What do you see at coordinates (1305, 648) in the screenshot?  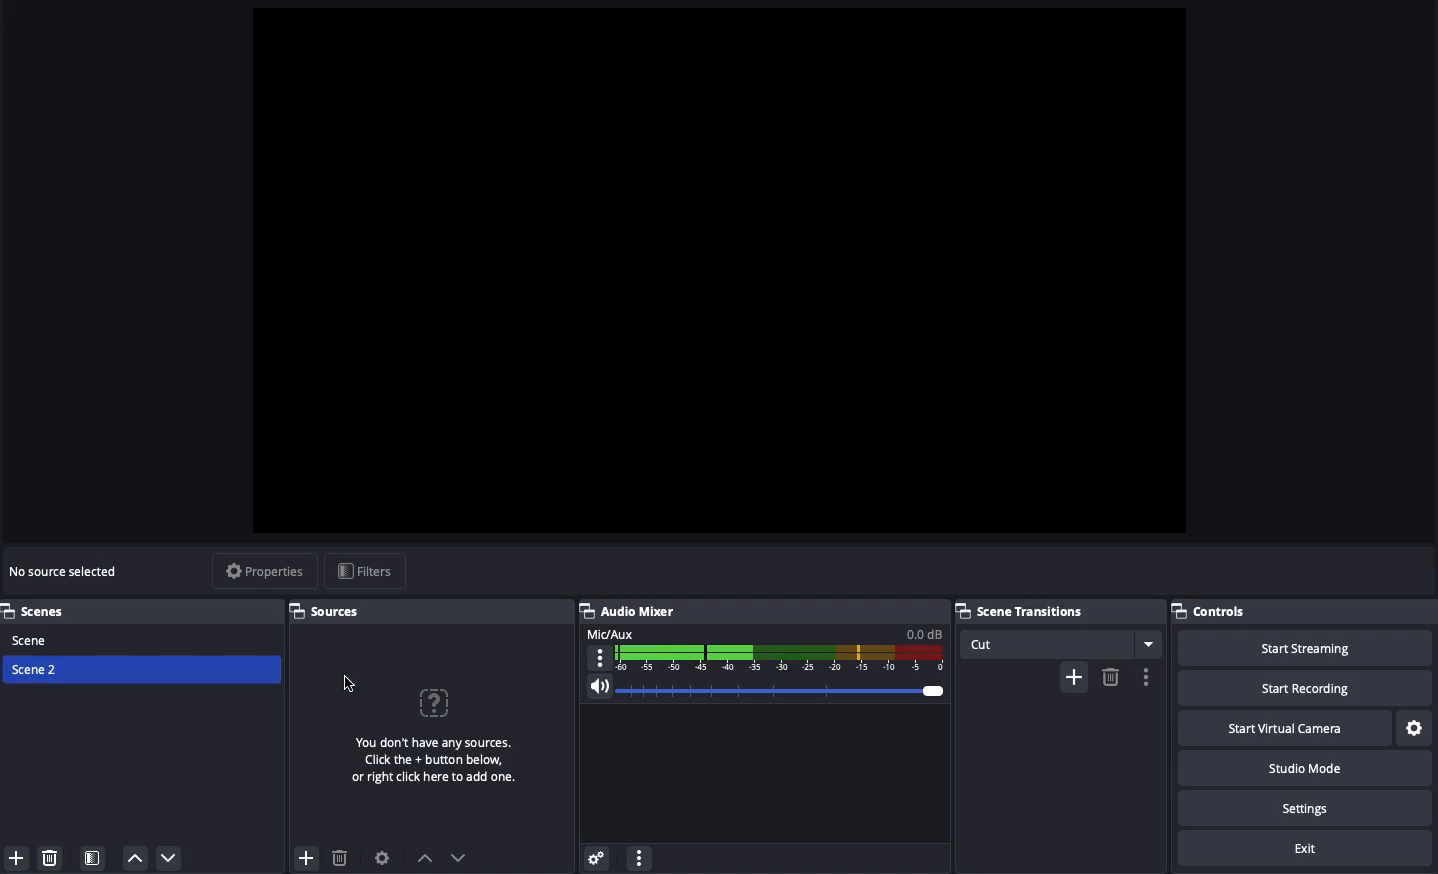 I see `Start streaming` at bounding box center [1305, 648].